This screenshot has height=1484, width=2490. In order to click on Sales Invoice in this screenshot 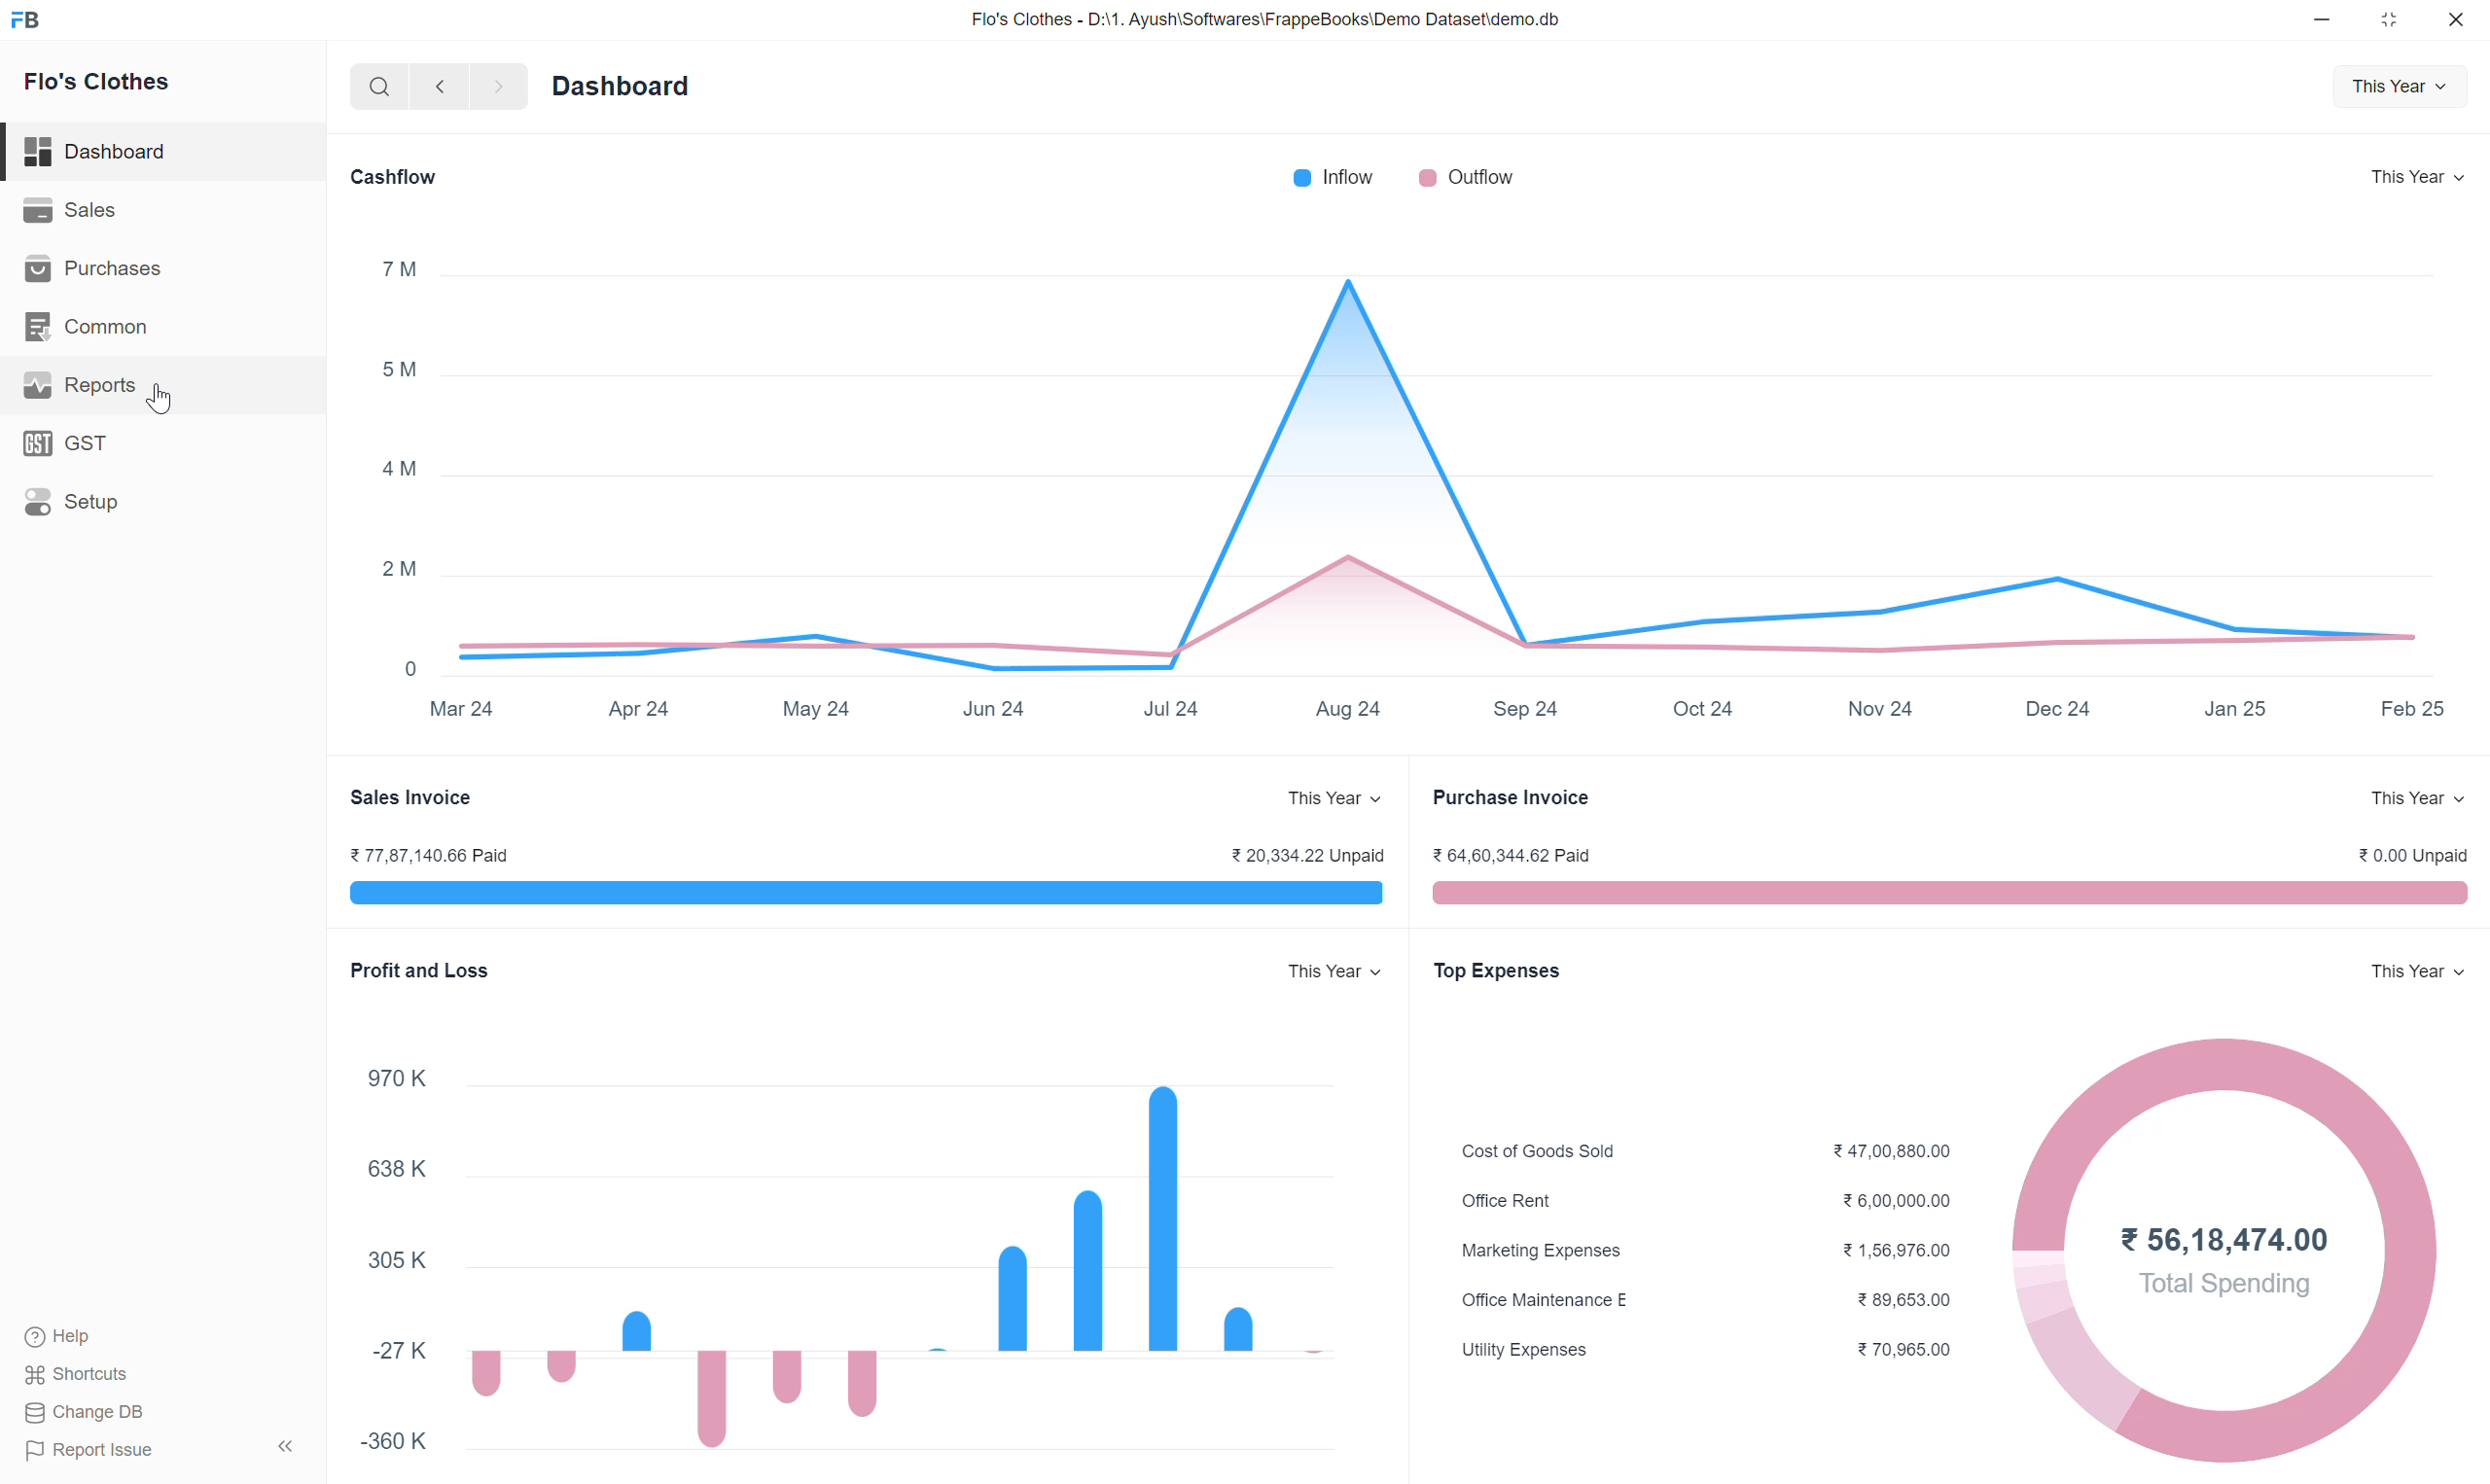, I will do `click(407, 796)`.